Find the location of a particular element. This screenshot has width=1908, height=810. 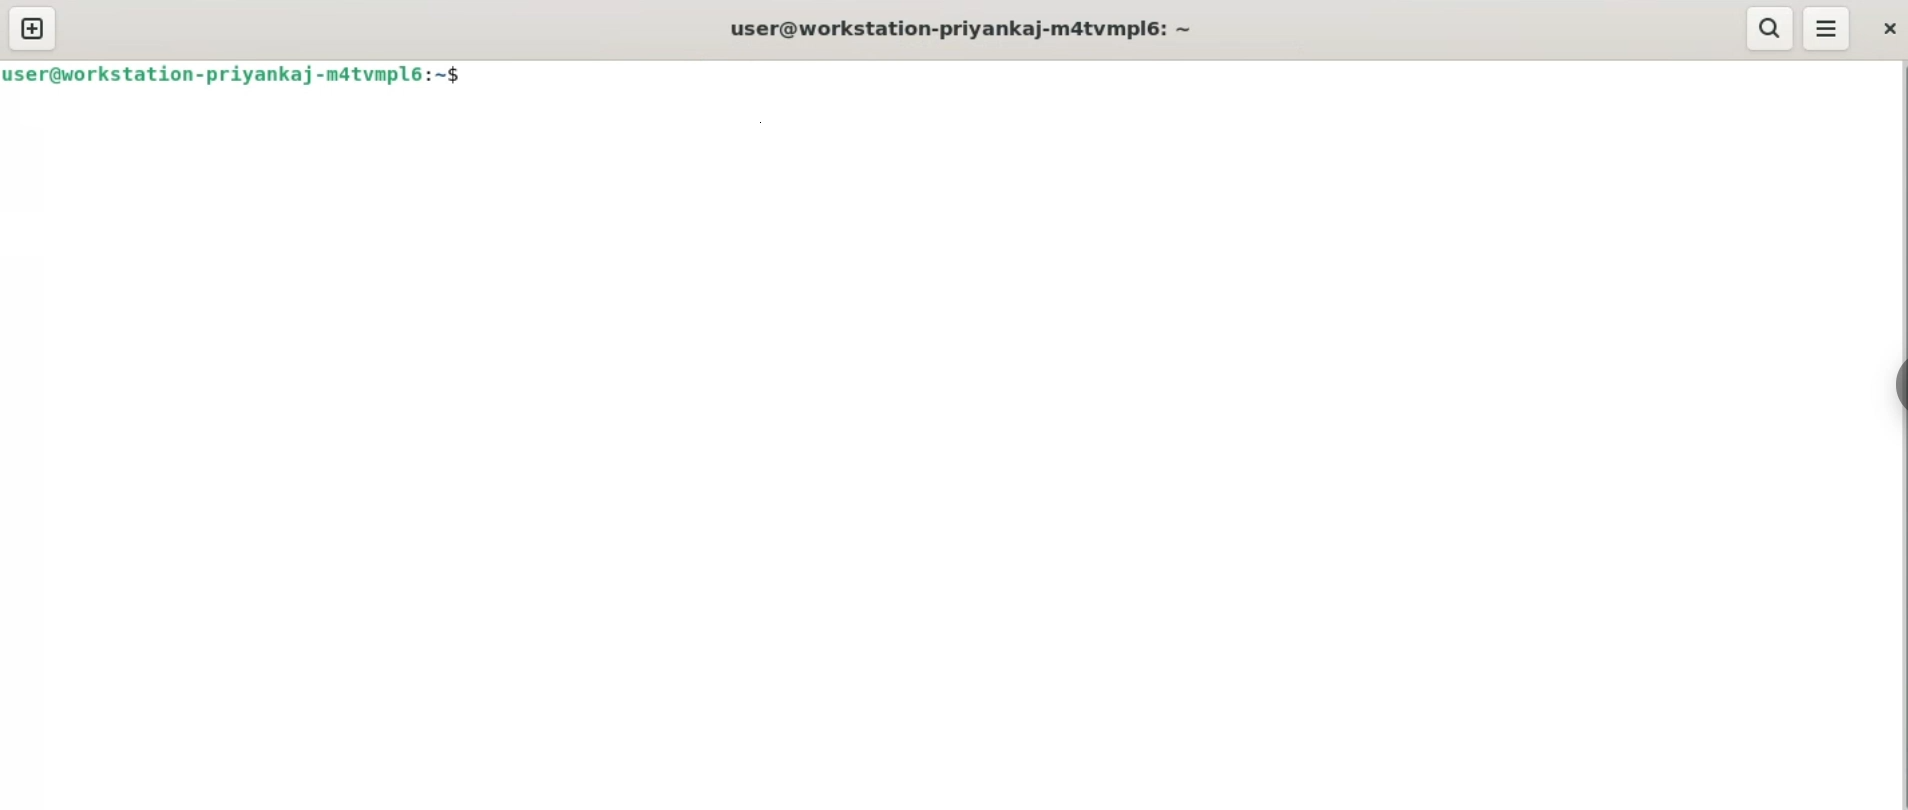

search is located at coordinates (1768, 30).